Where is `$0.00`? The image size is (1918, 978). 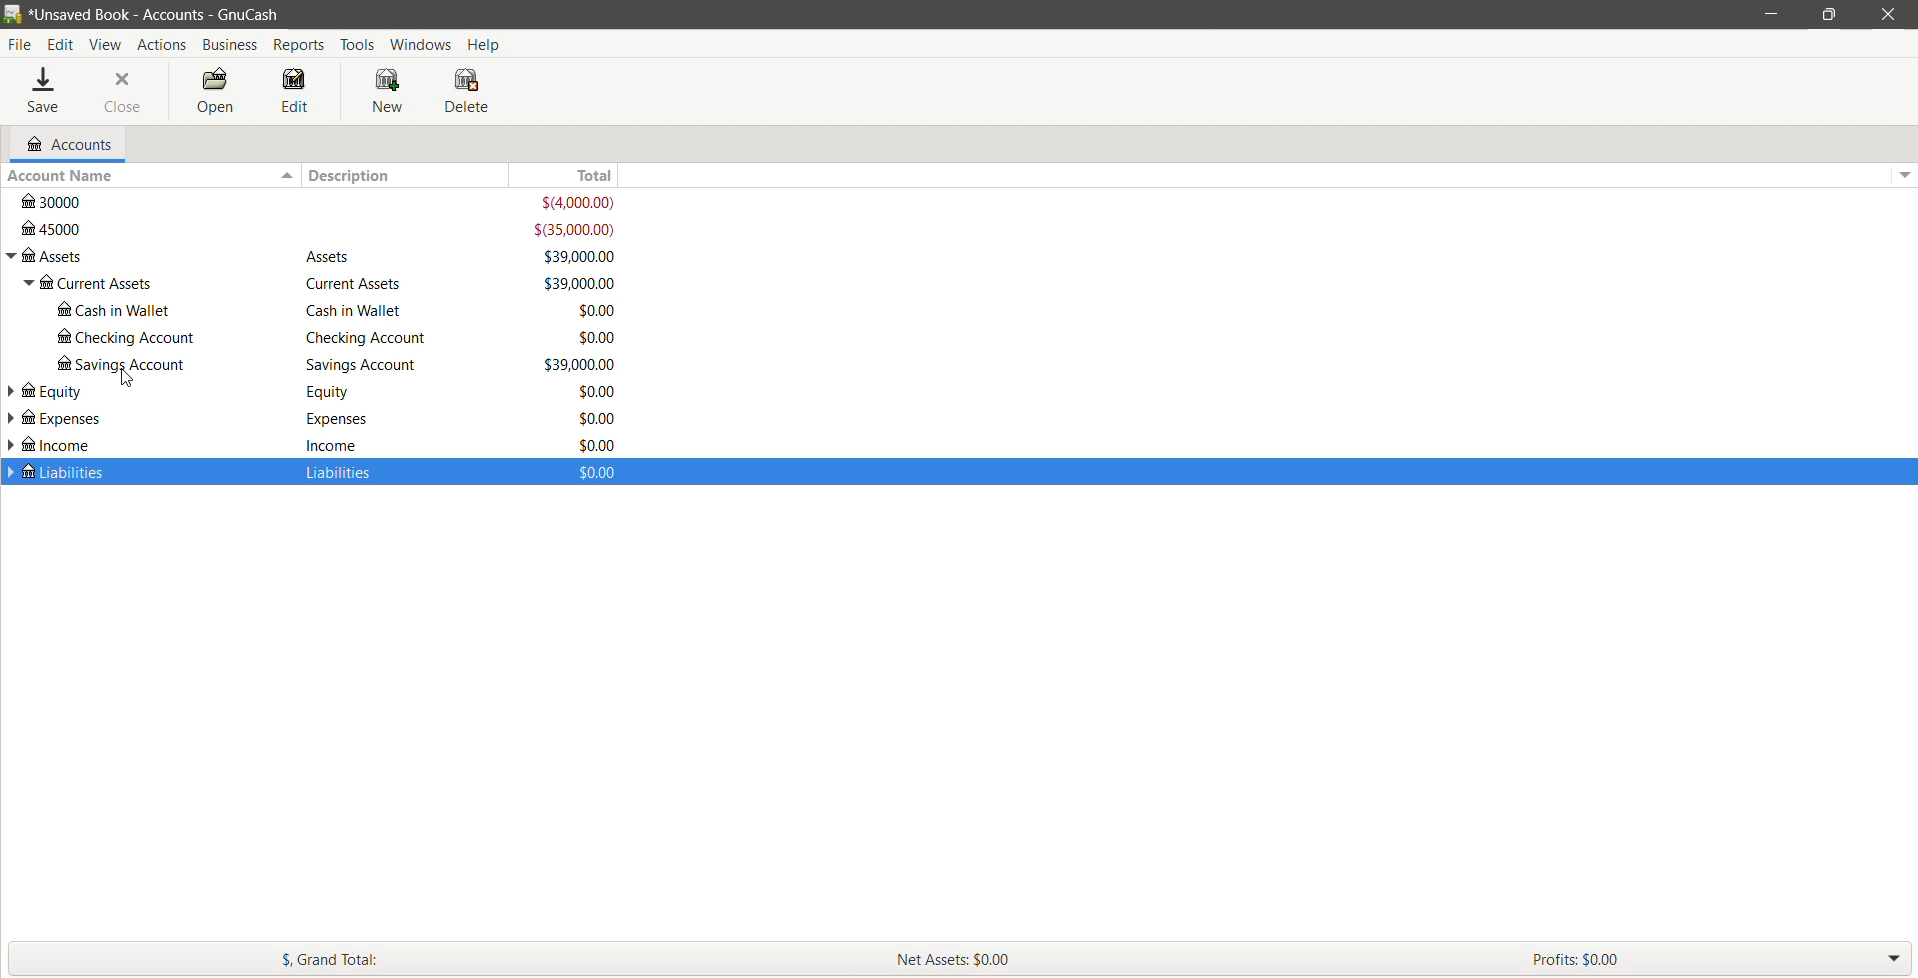
$0.00 is located at coordinates (602, 475).